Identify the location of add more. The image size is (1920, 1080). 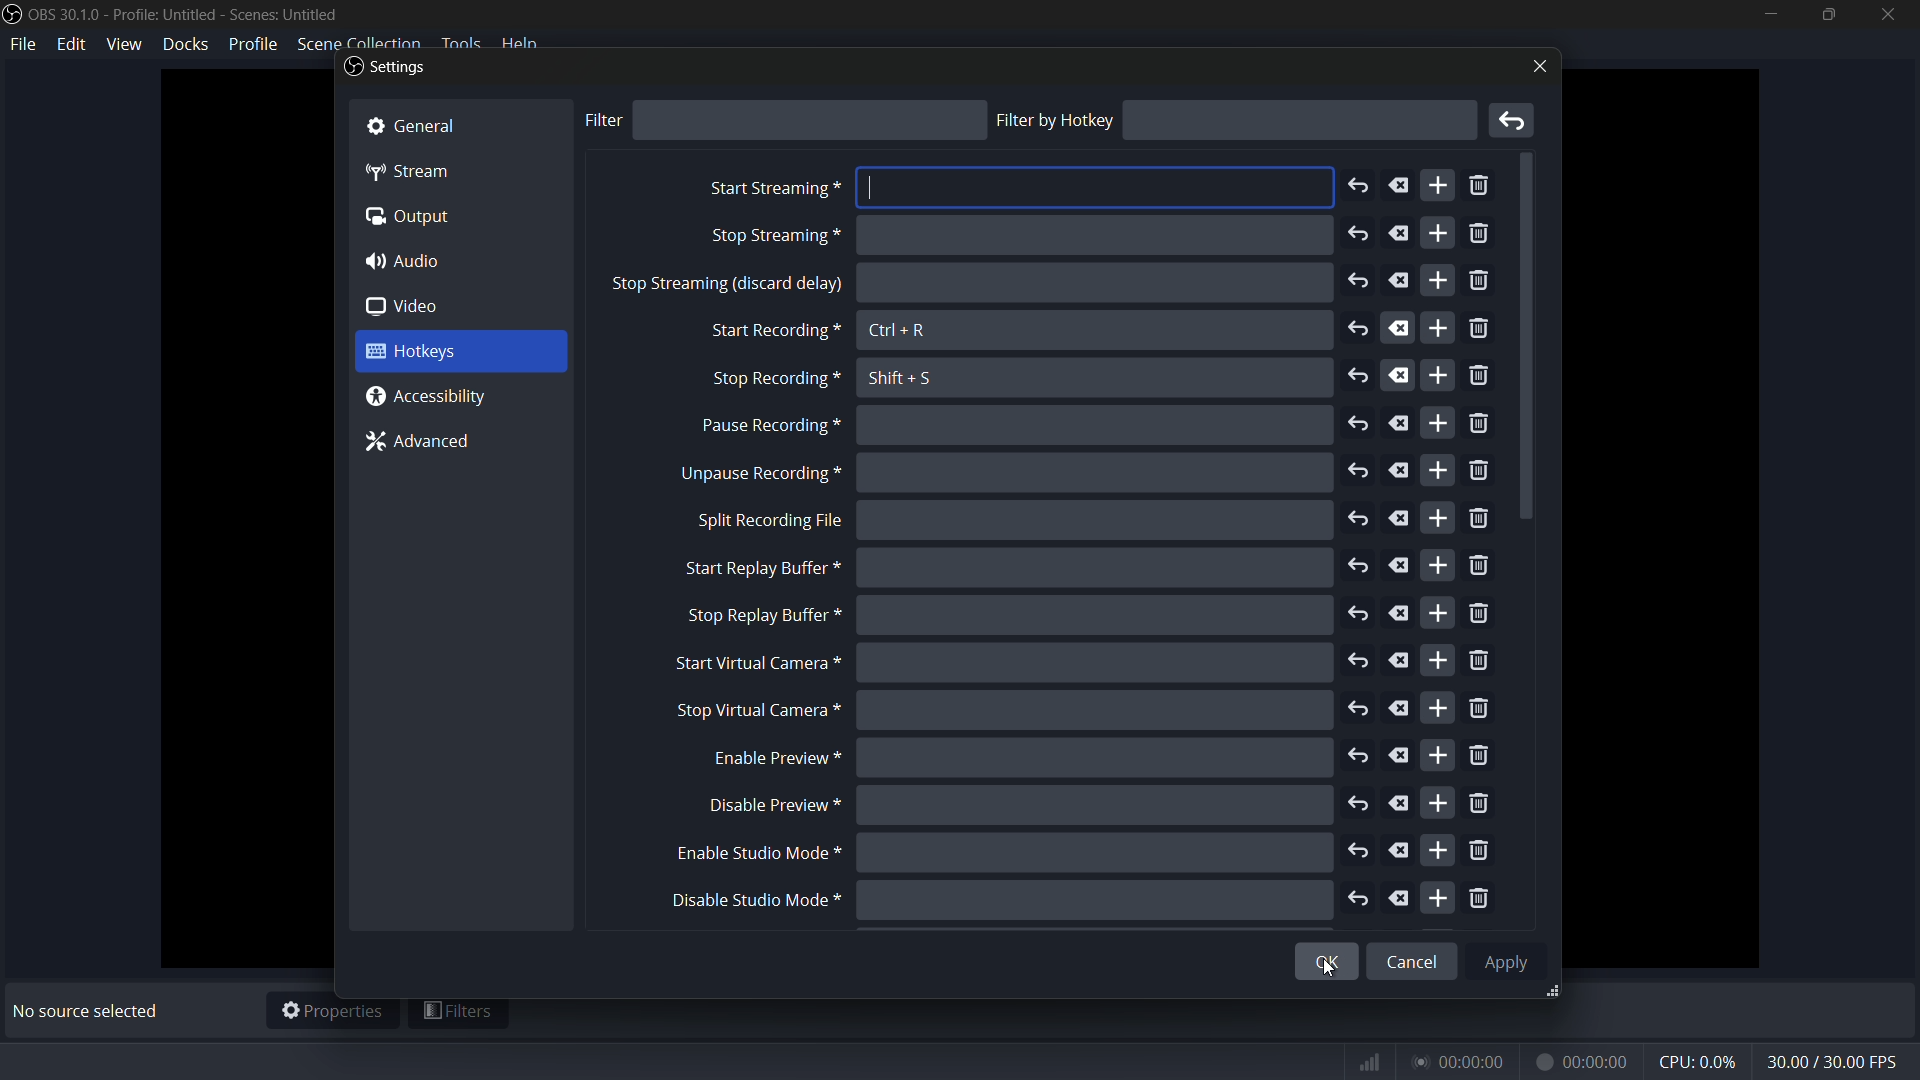
(1437, 281).